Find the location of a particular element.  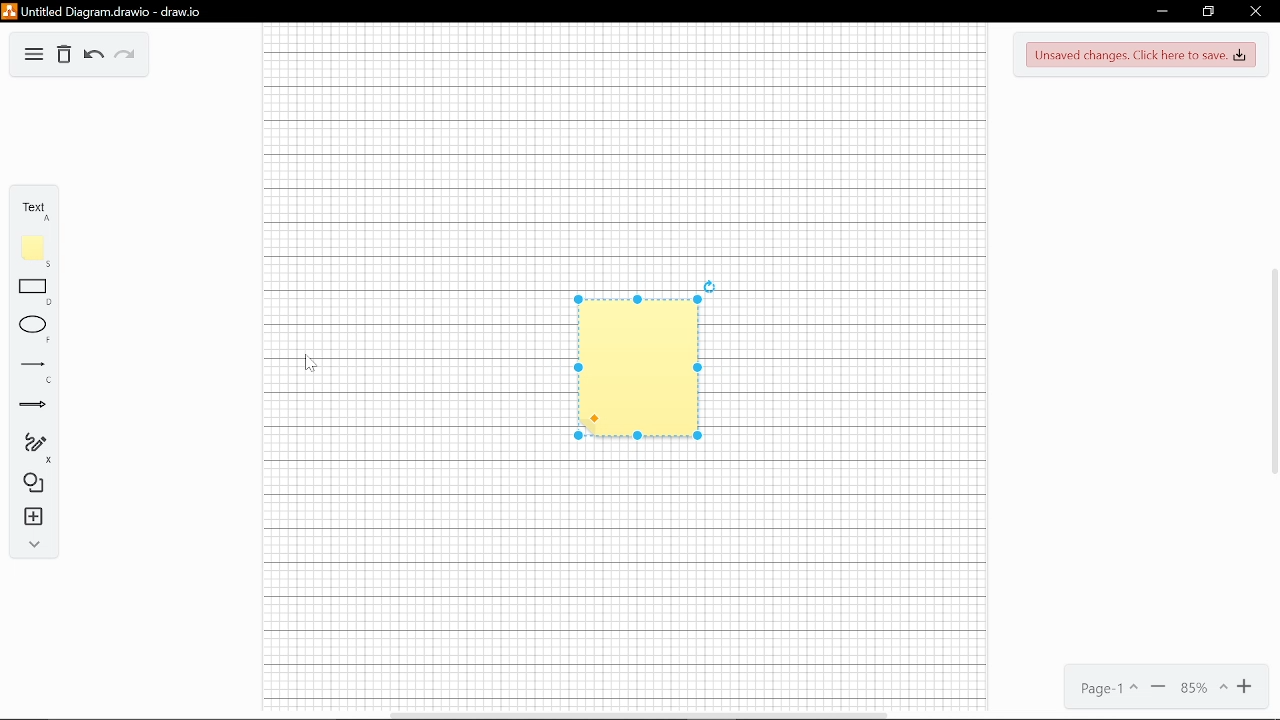

Untitled Diagram.drawio-draw.io (logo and name) is located at coordinates (121, 10).